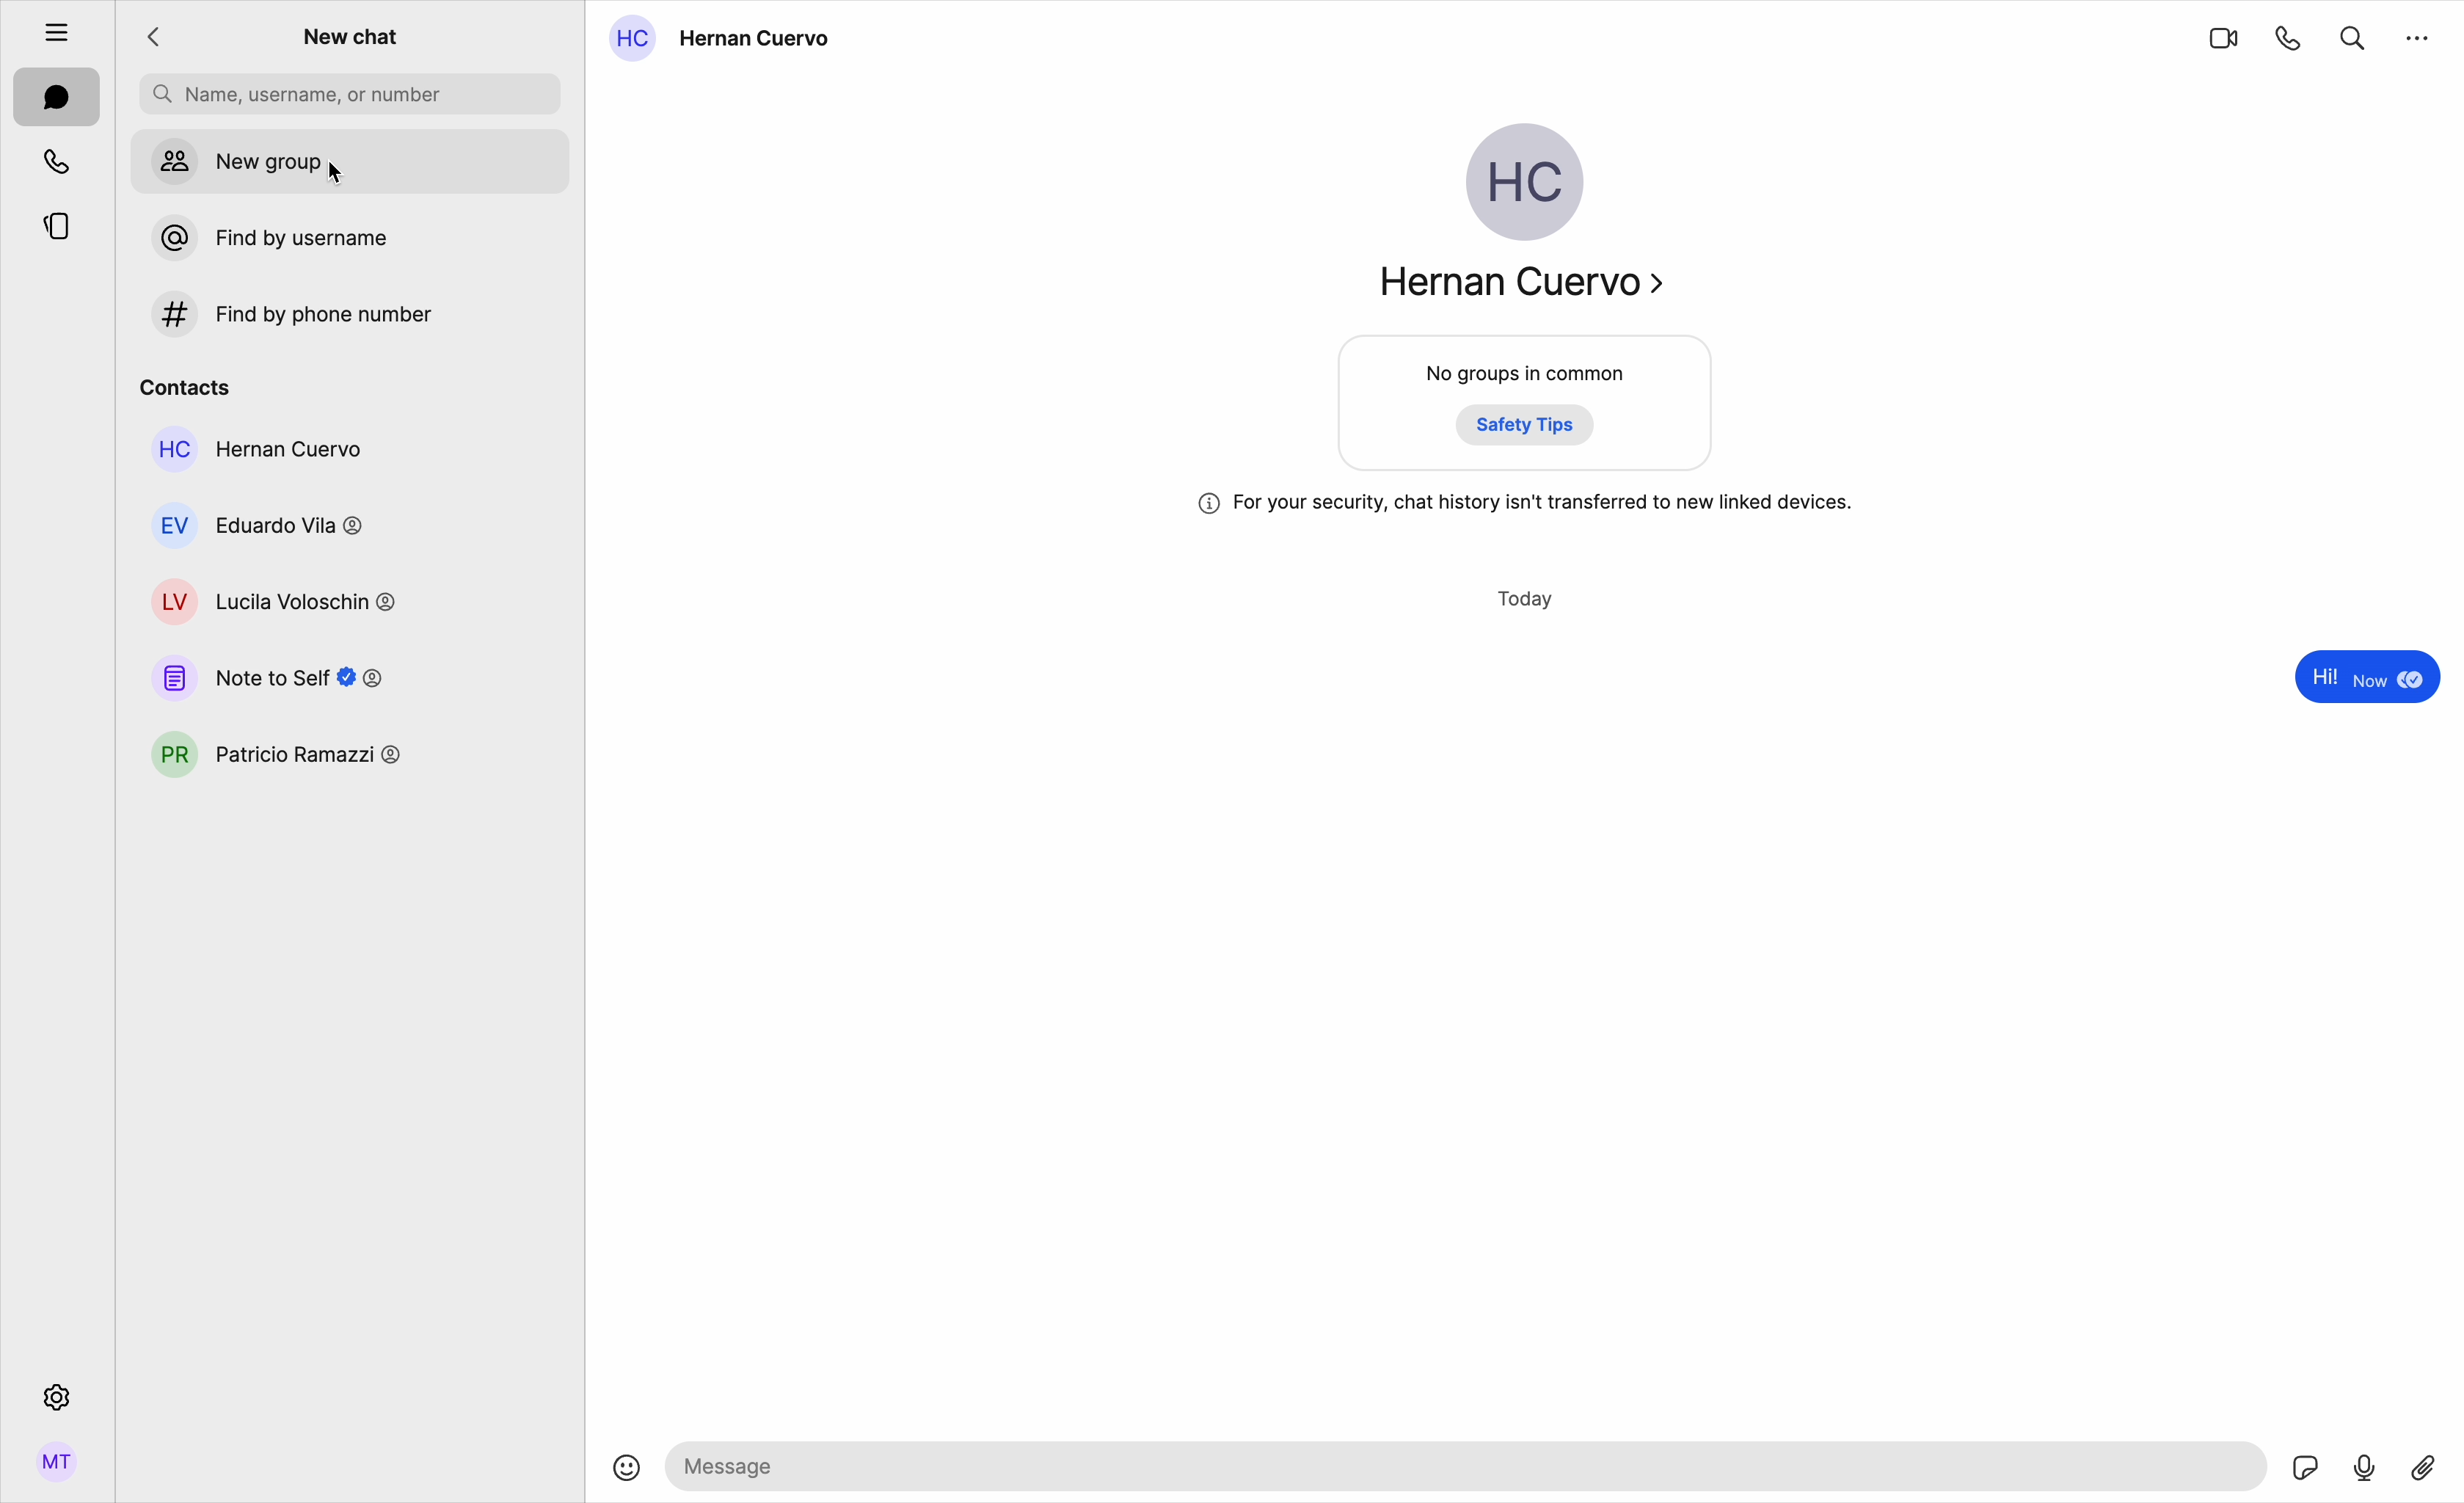 The height and width of the screenshot is (1503, 2464). I want to click on sticker, so click(2307, 1470).